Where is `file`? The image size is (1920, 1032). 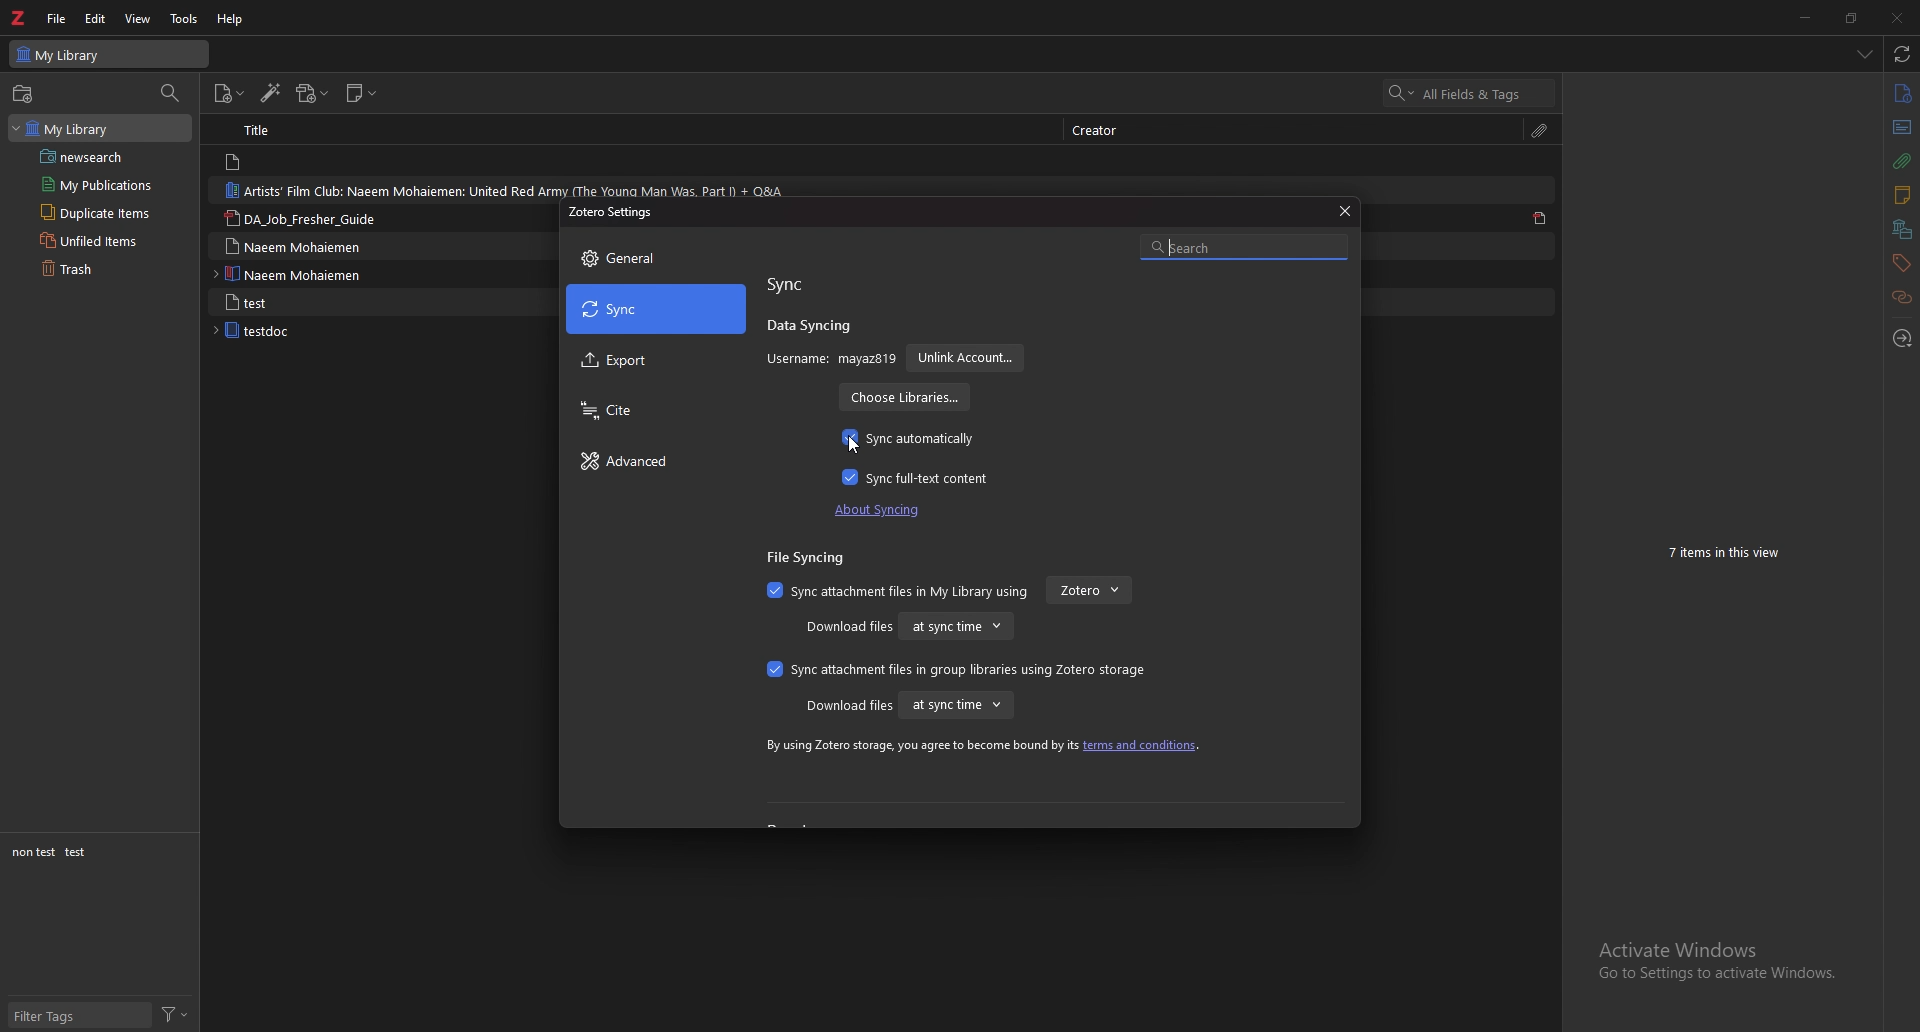 file is located at coordinates (57, 19).